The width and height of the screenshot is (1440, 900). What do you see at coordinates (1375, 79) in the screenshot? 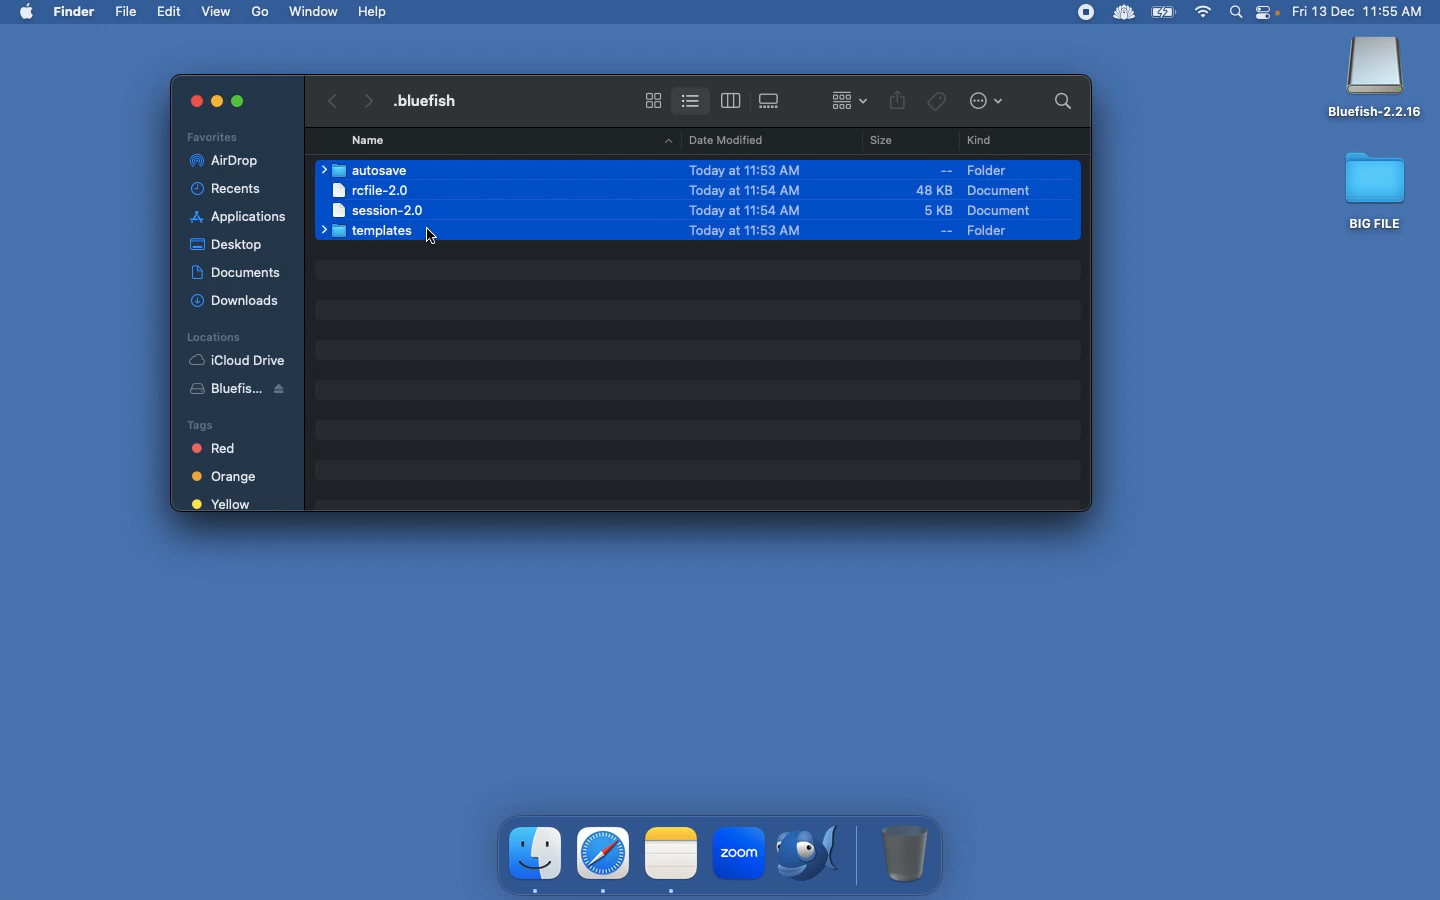
I see `Bluefish` at bounding box center [1375, 79].